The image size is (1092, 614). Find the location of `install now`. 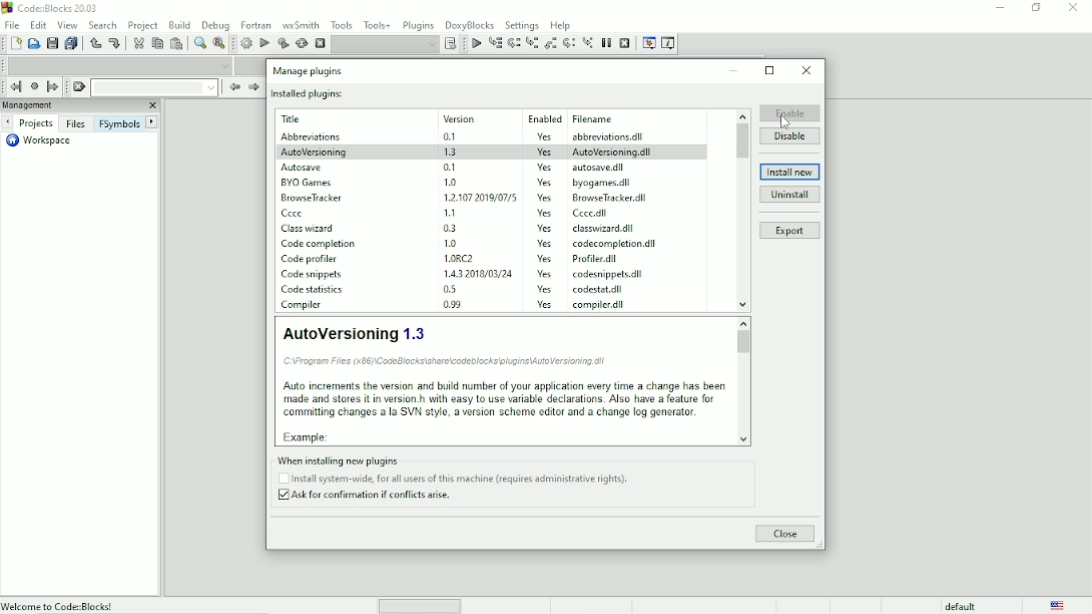

install now is located at coordinates (790, 172).